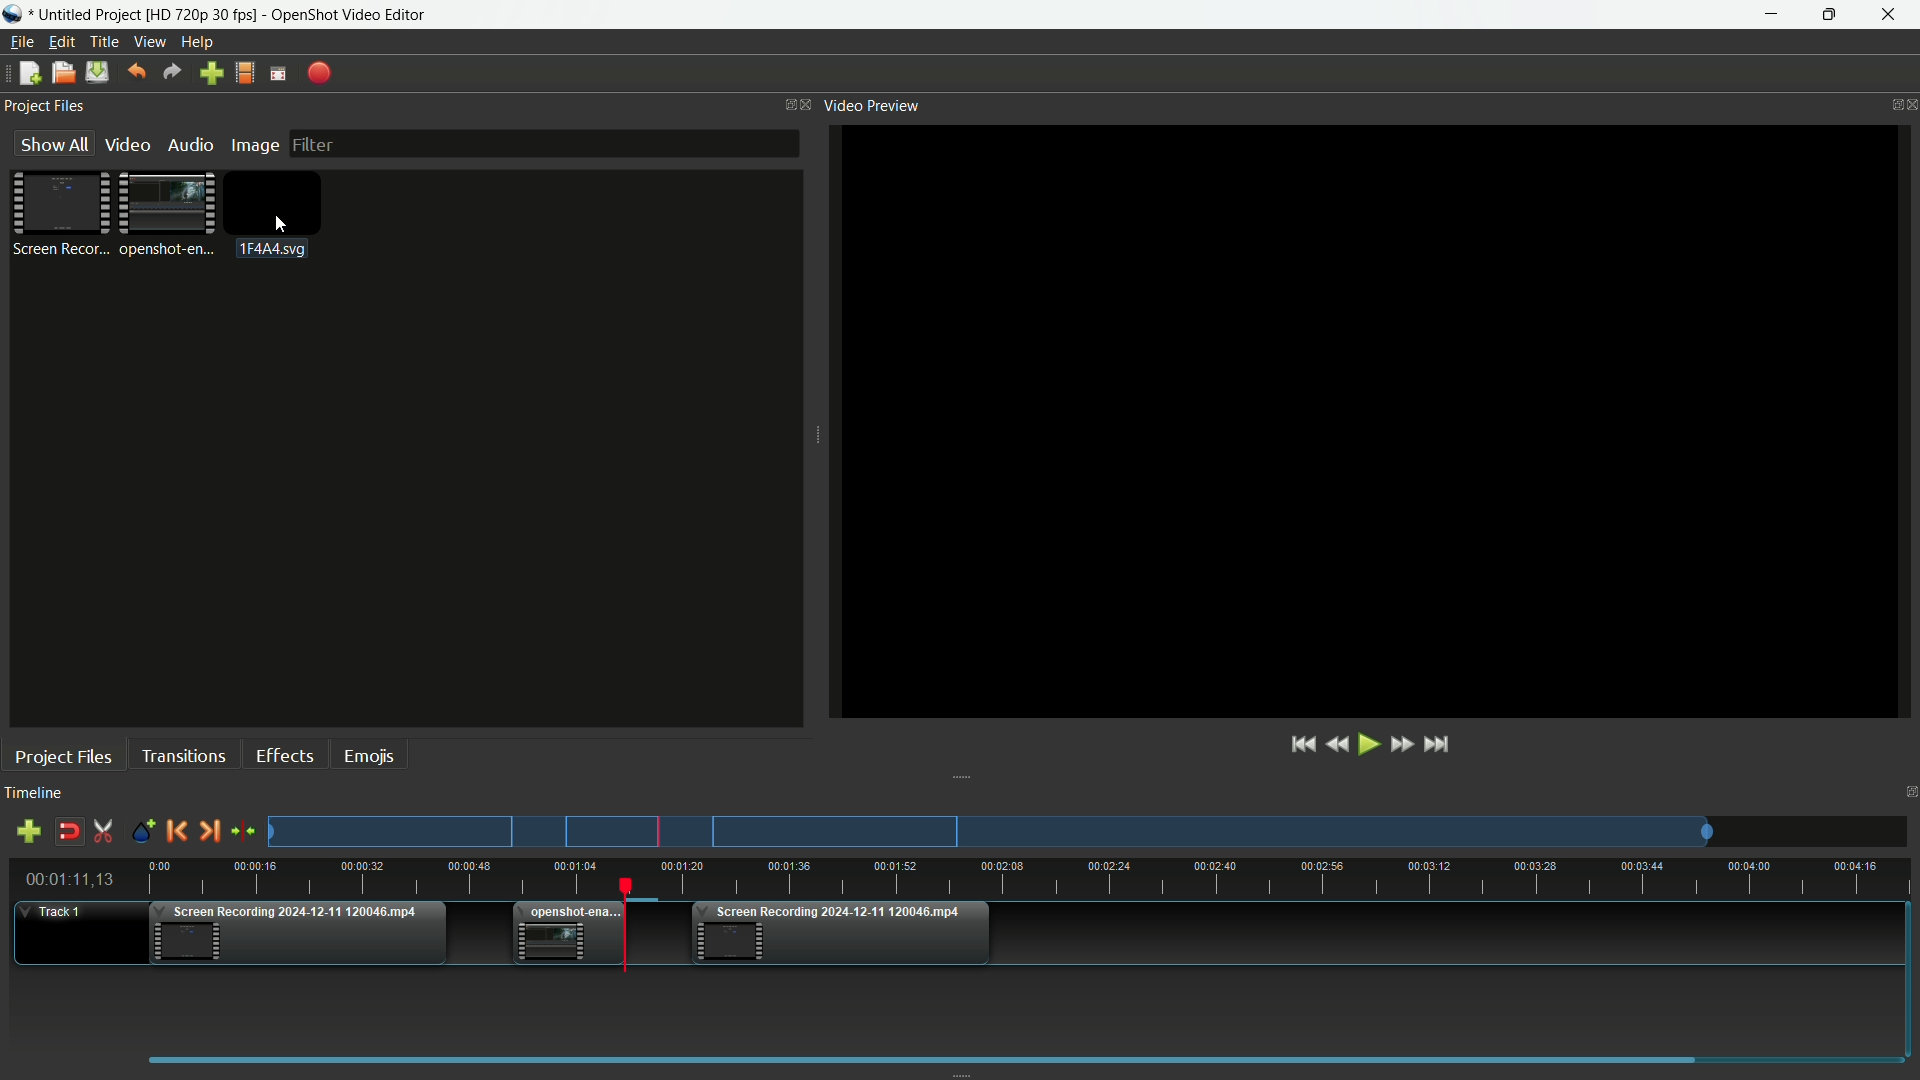  I want to click on Project files, so click(44, 106).